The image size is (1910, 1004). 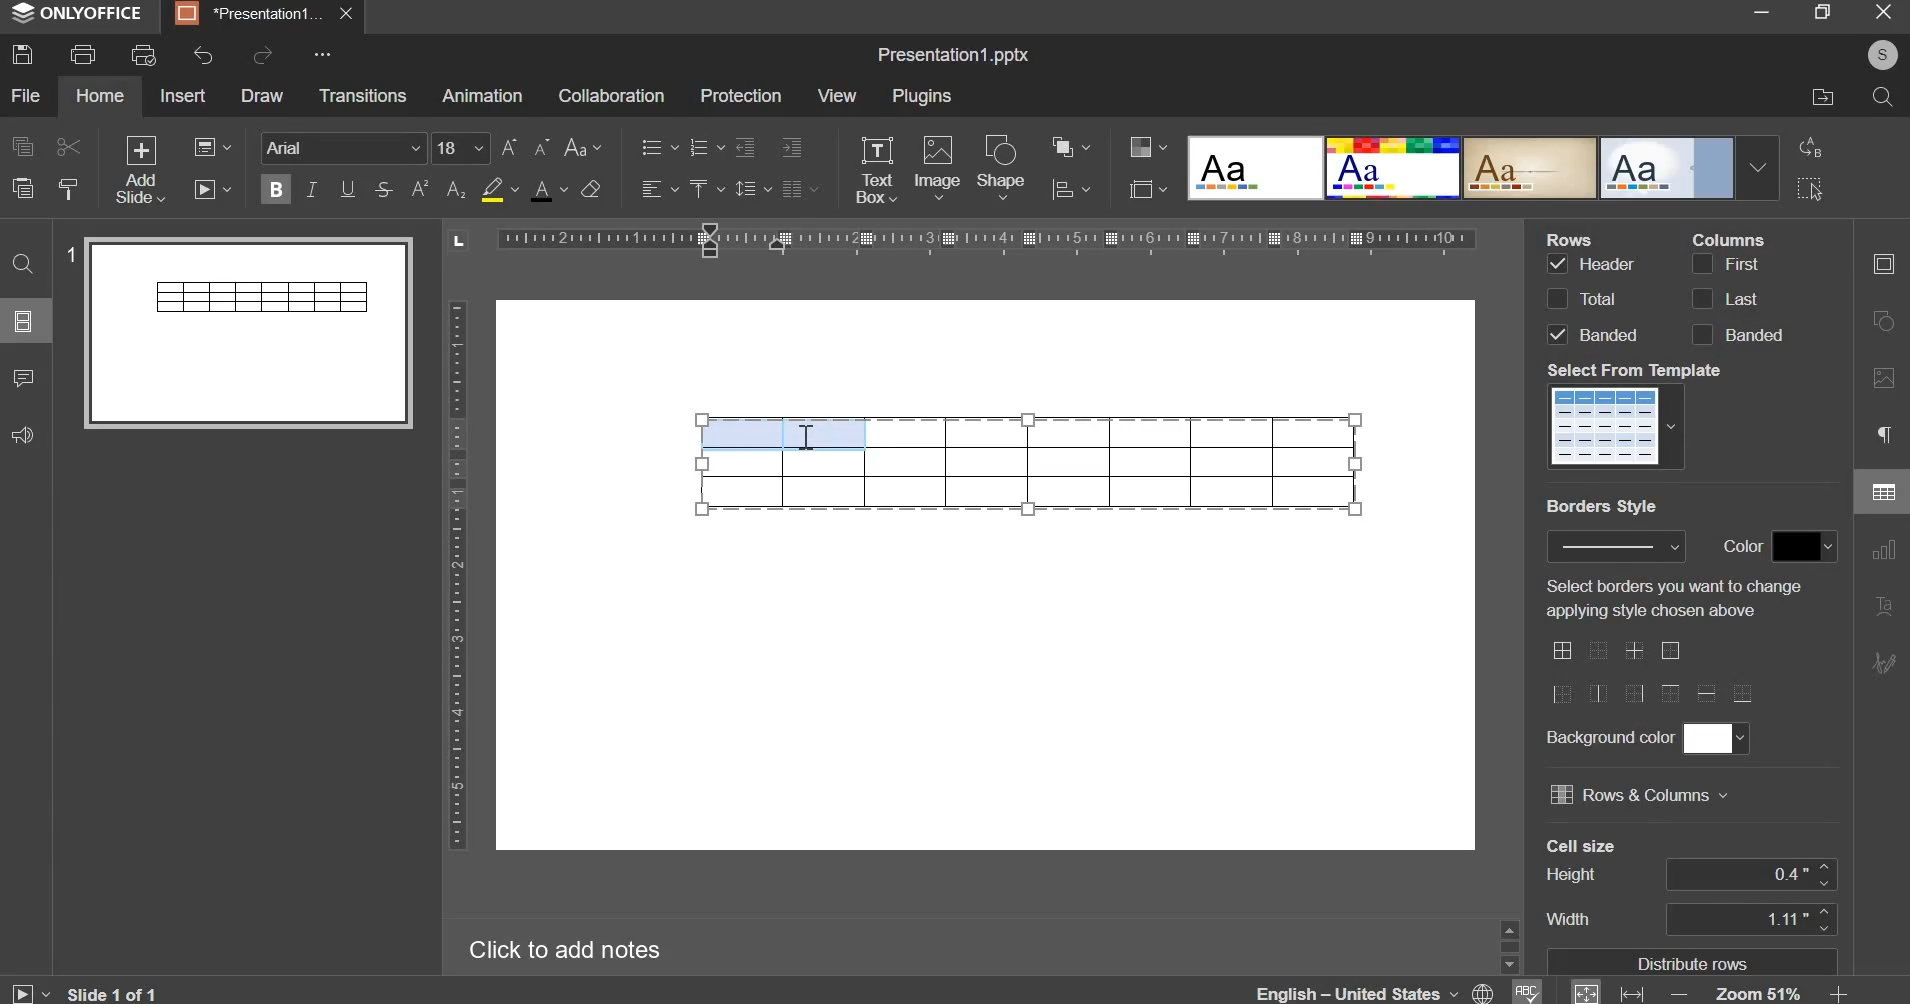 What do you see at coordinates (320, 55) in the screenshot?
I see `More` at bounding box center [320, 55].